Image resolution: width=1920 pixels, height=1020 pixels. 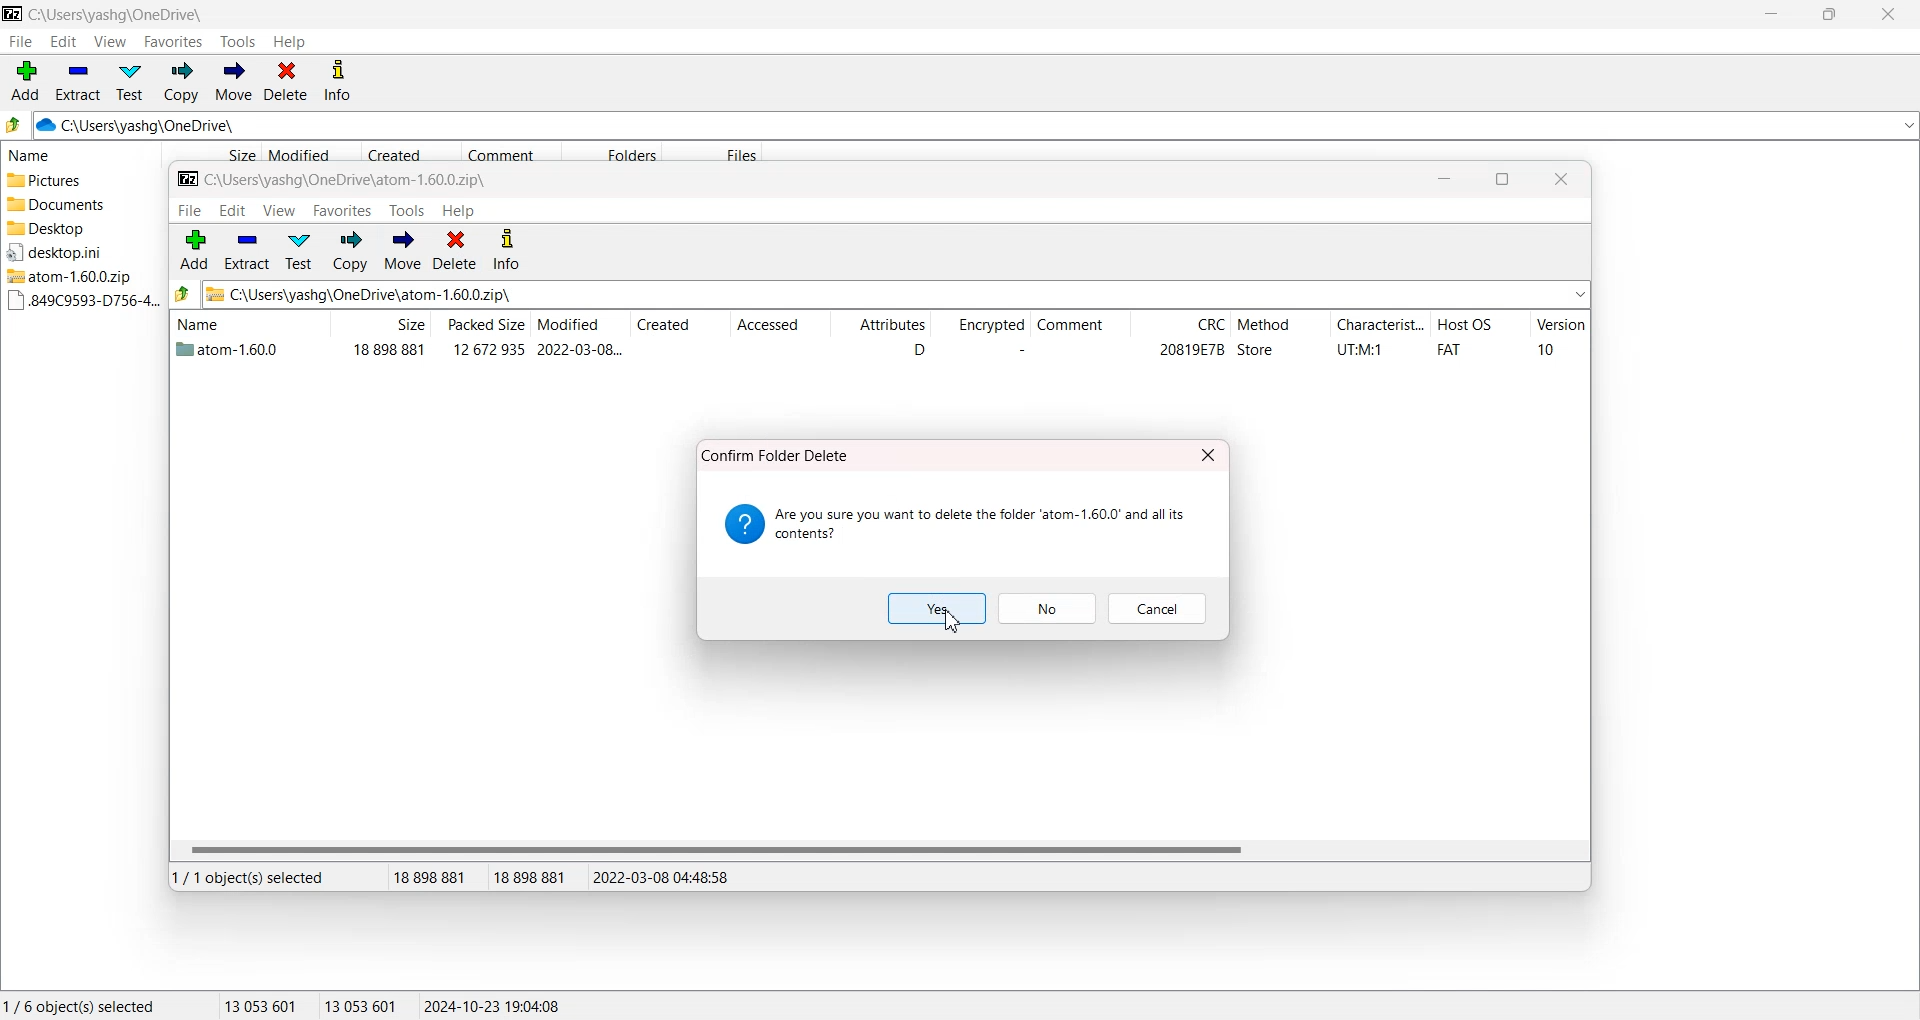 What do you see at coordinates (494, 1005) in the screenshot?
I see `2024-10-23 19:04:08` at bounding box center [494, 1005].